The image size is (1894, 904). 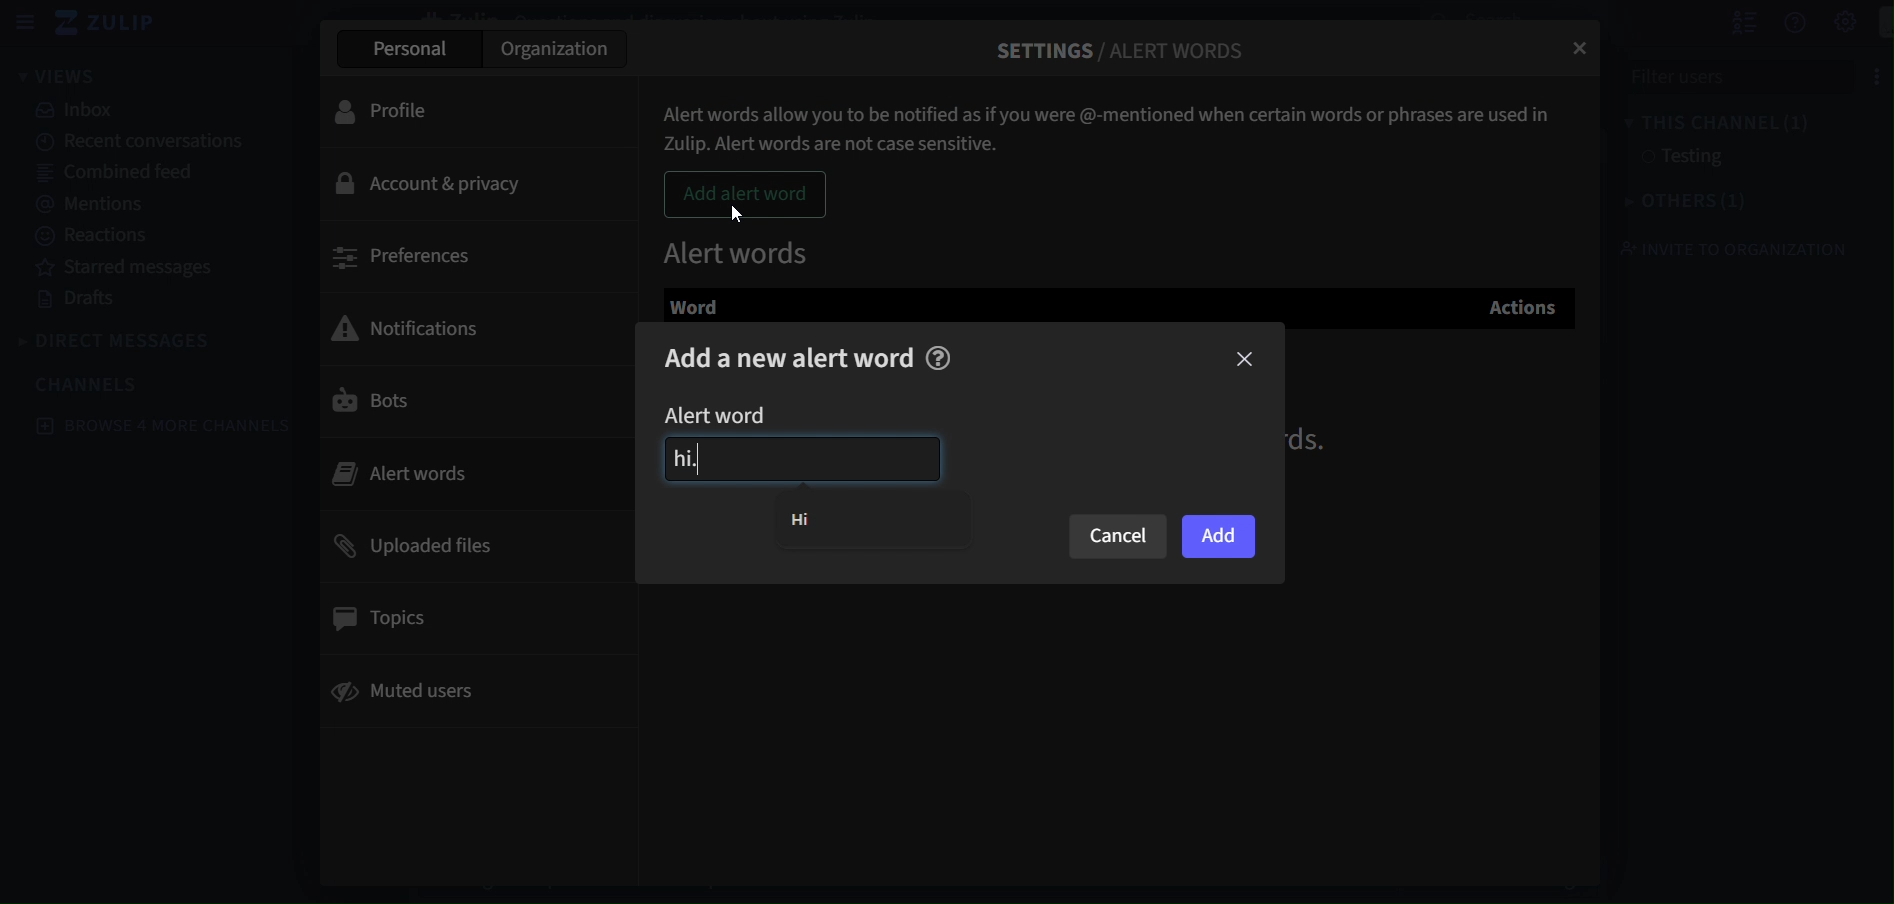 I want to click on notifications, so click(x=420, y=325).